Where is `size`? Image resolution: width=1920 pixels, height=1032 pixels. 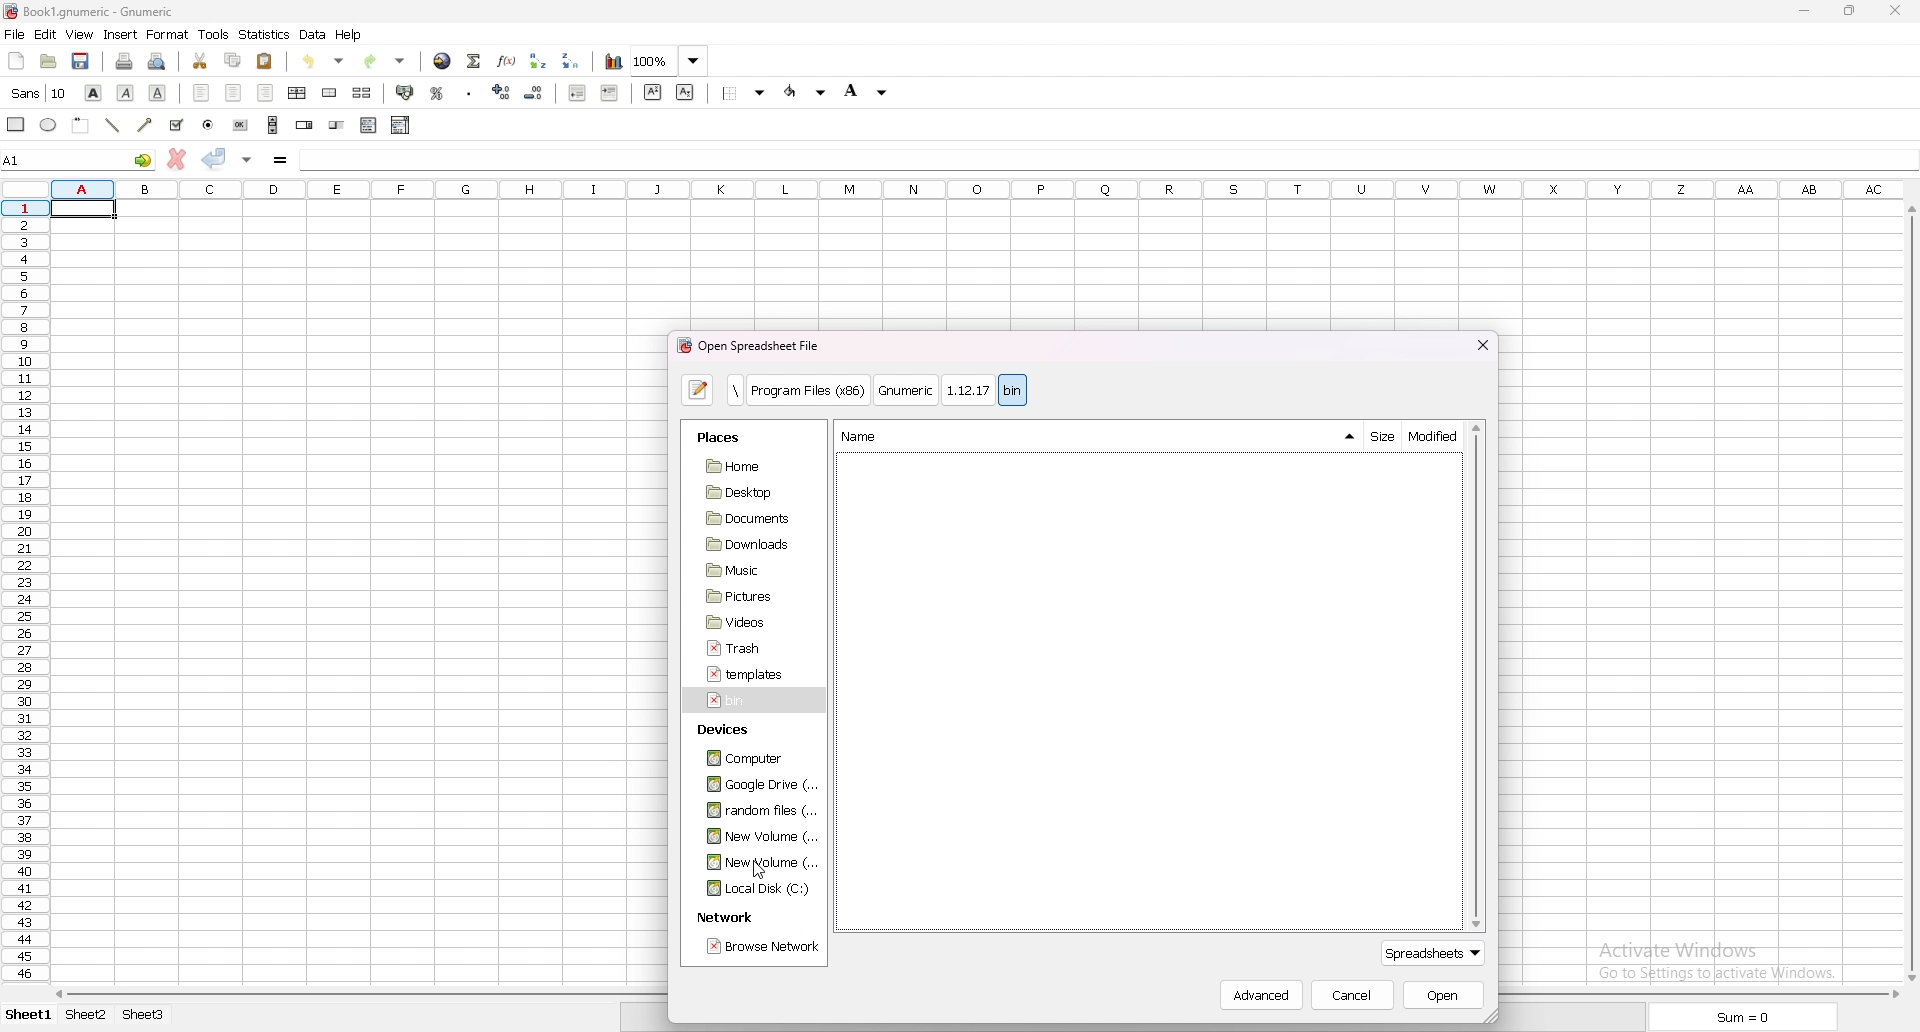
size is located at coordinates (1380, 437).